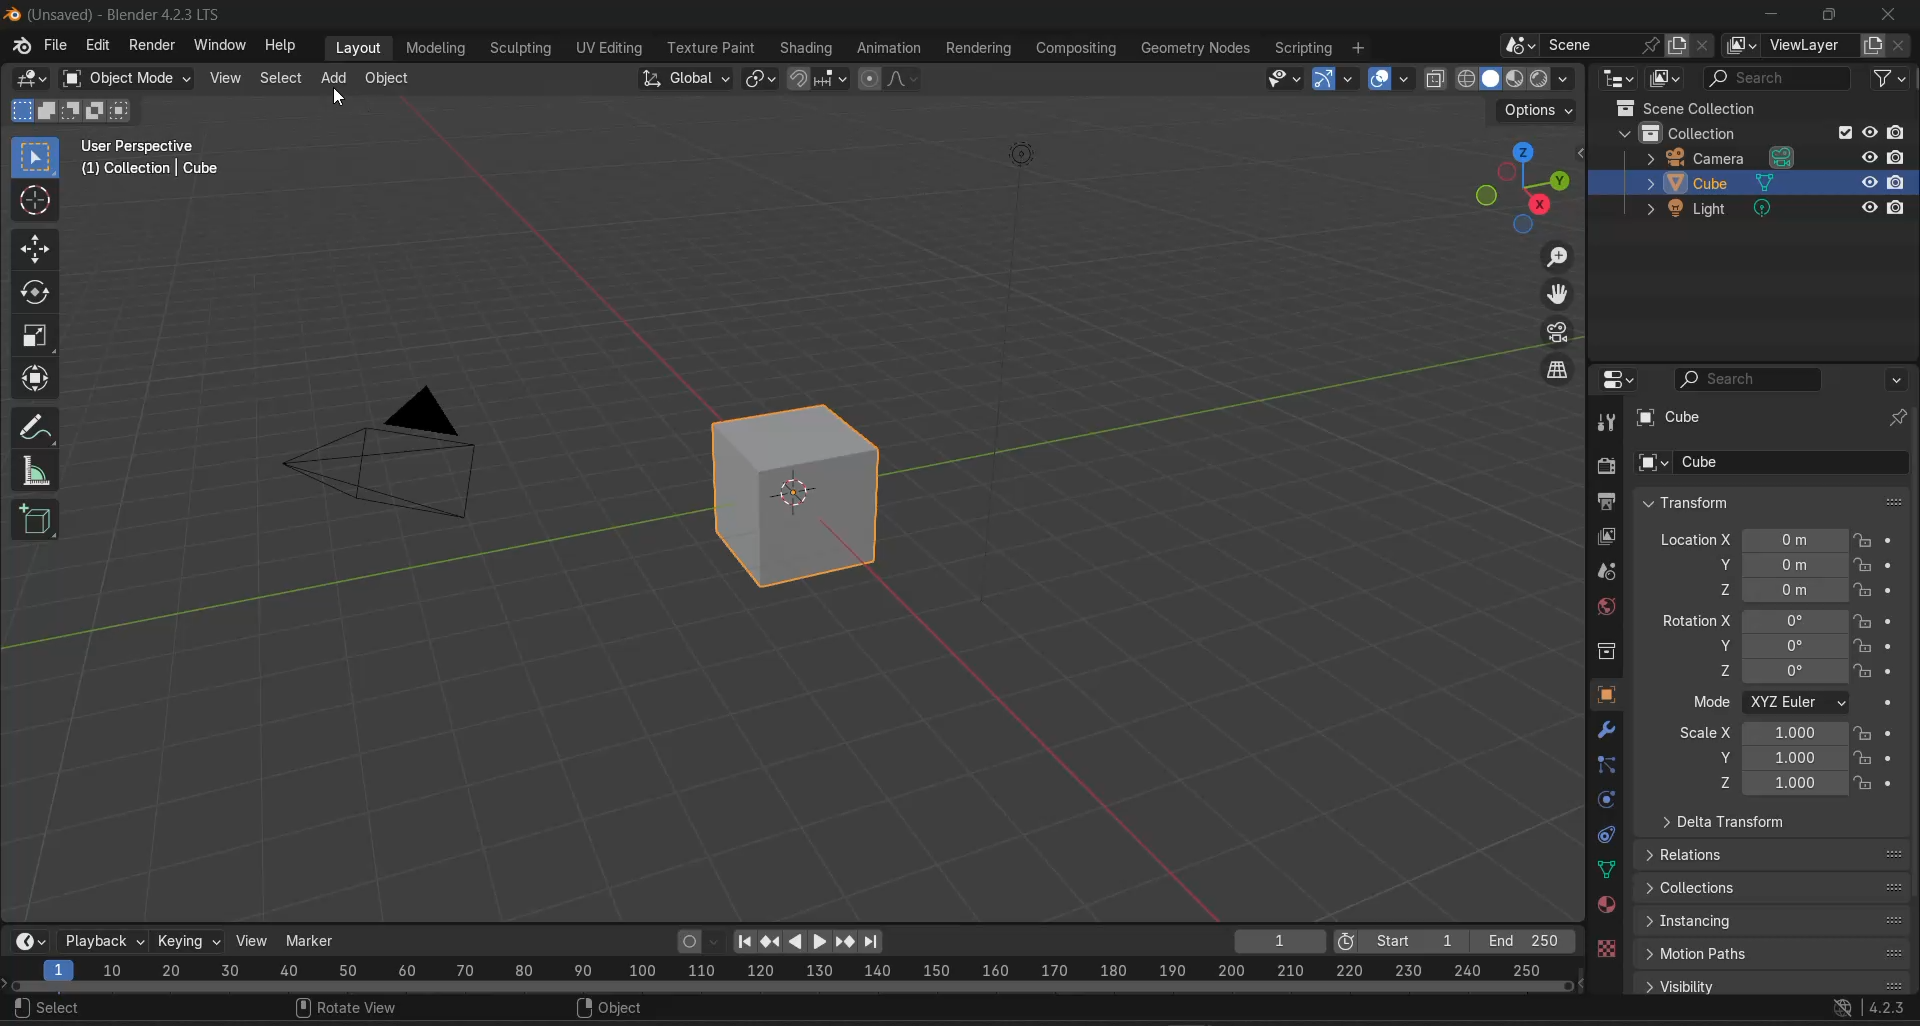  What do you see at coordinates (1438, 78) in the screenshot?
I see `toggle x-ray` at bounding box center [1438, 78].